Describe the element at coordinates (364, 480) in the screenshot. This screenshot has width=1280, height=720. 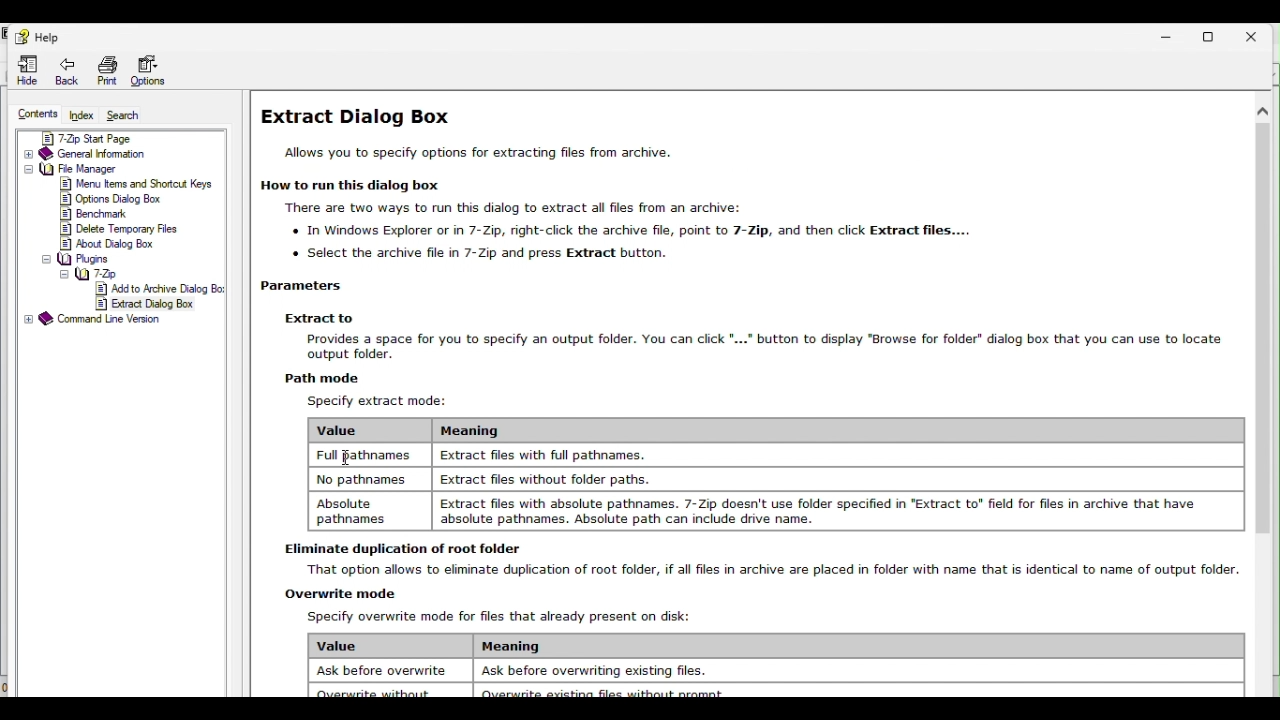
I see `no pathnames` at that location.